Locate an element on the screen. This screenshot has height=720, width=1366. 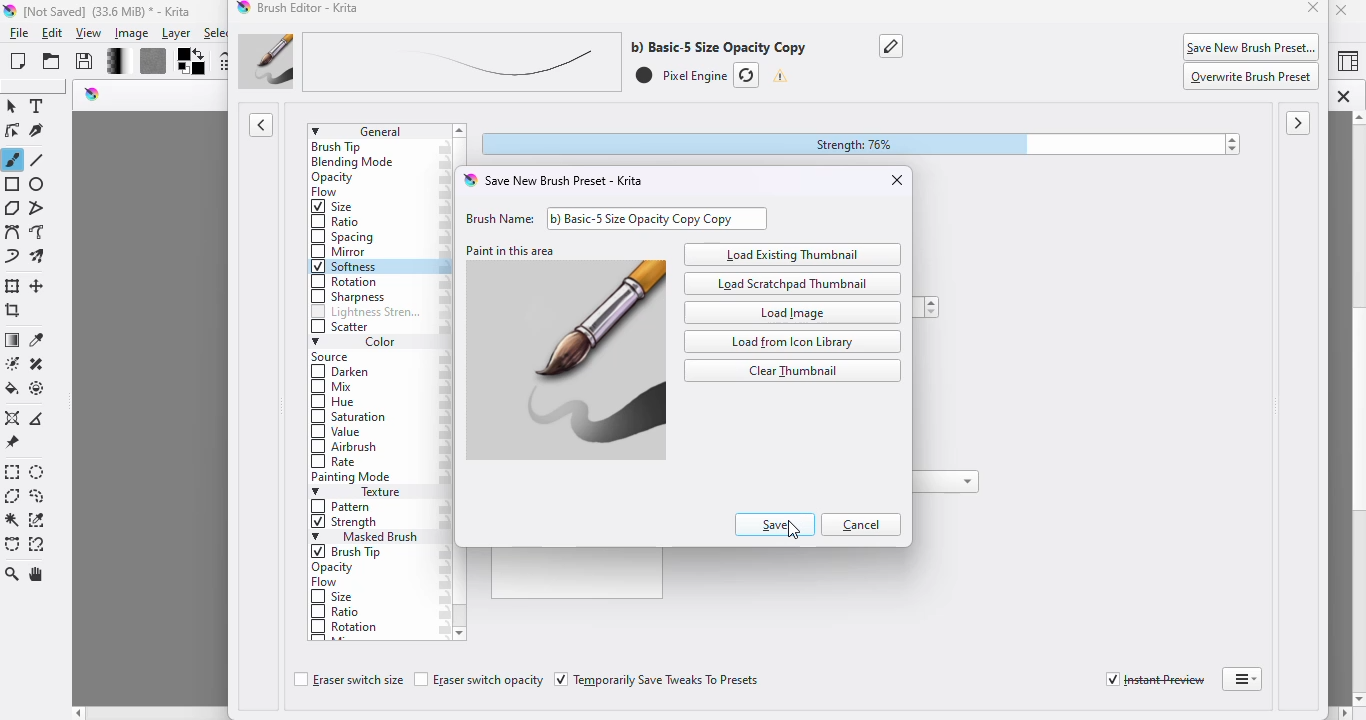
vertical scroll bar is located at coordinates (1343, 408).